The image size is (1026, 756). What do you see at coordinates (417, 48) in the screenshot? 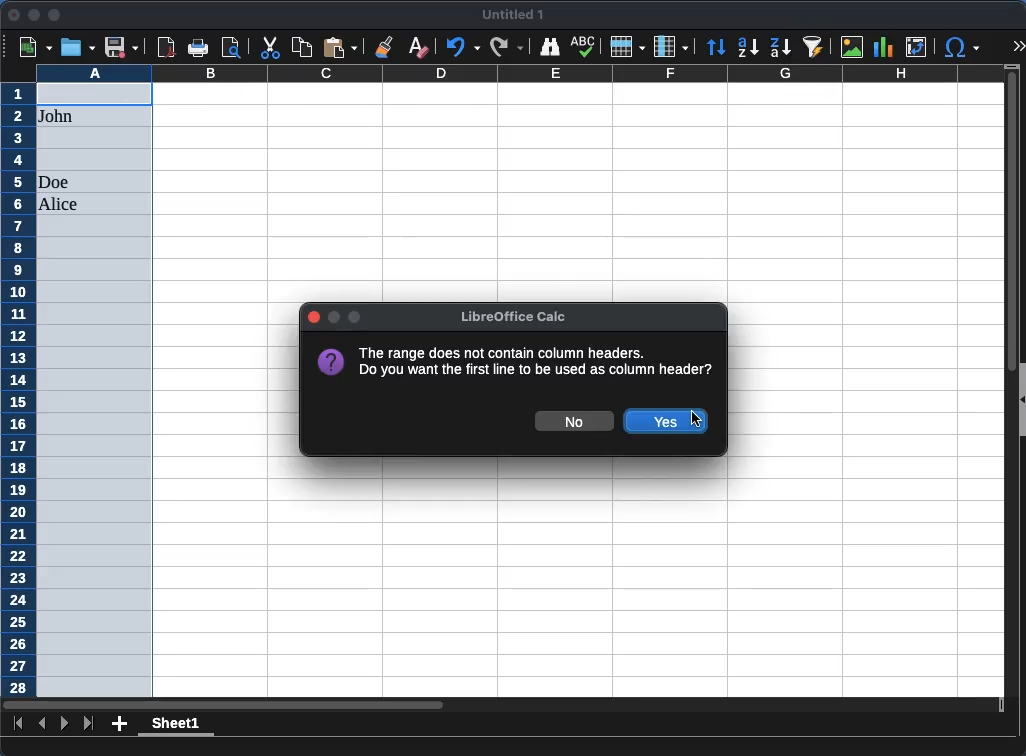
I see `clear formatting` at bounding box center [417, 48].